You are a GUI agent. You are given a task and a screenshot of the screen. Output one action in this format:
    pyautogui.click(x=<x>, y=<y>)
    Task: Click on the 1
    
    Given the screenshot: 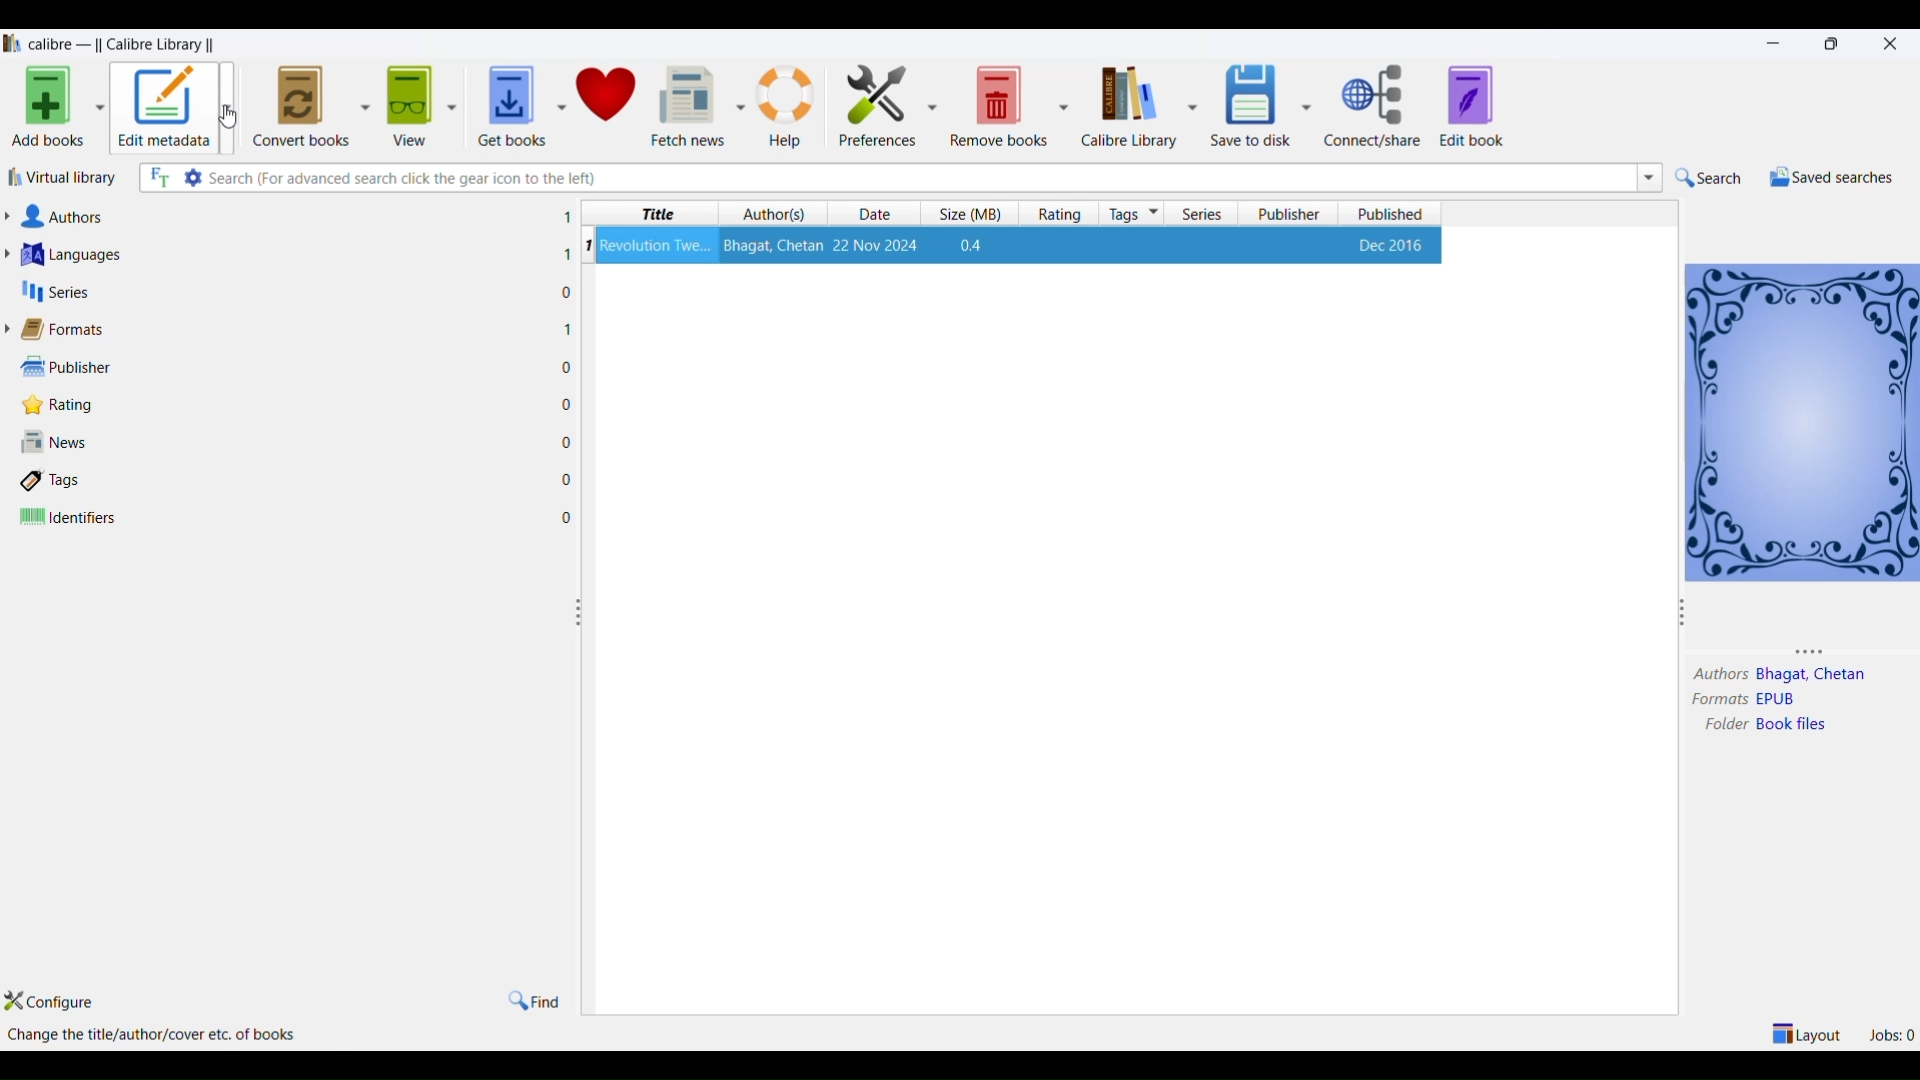 What is the action you would take?
    pyautogui.click(x=587, y=245)
    